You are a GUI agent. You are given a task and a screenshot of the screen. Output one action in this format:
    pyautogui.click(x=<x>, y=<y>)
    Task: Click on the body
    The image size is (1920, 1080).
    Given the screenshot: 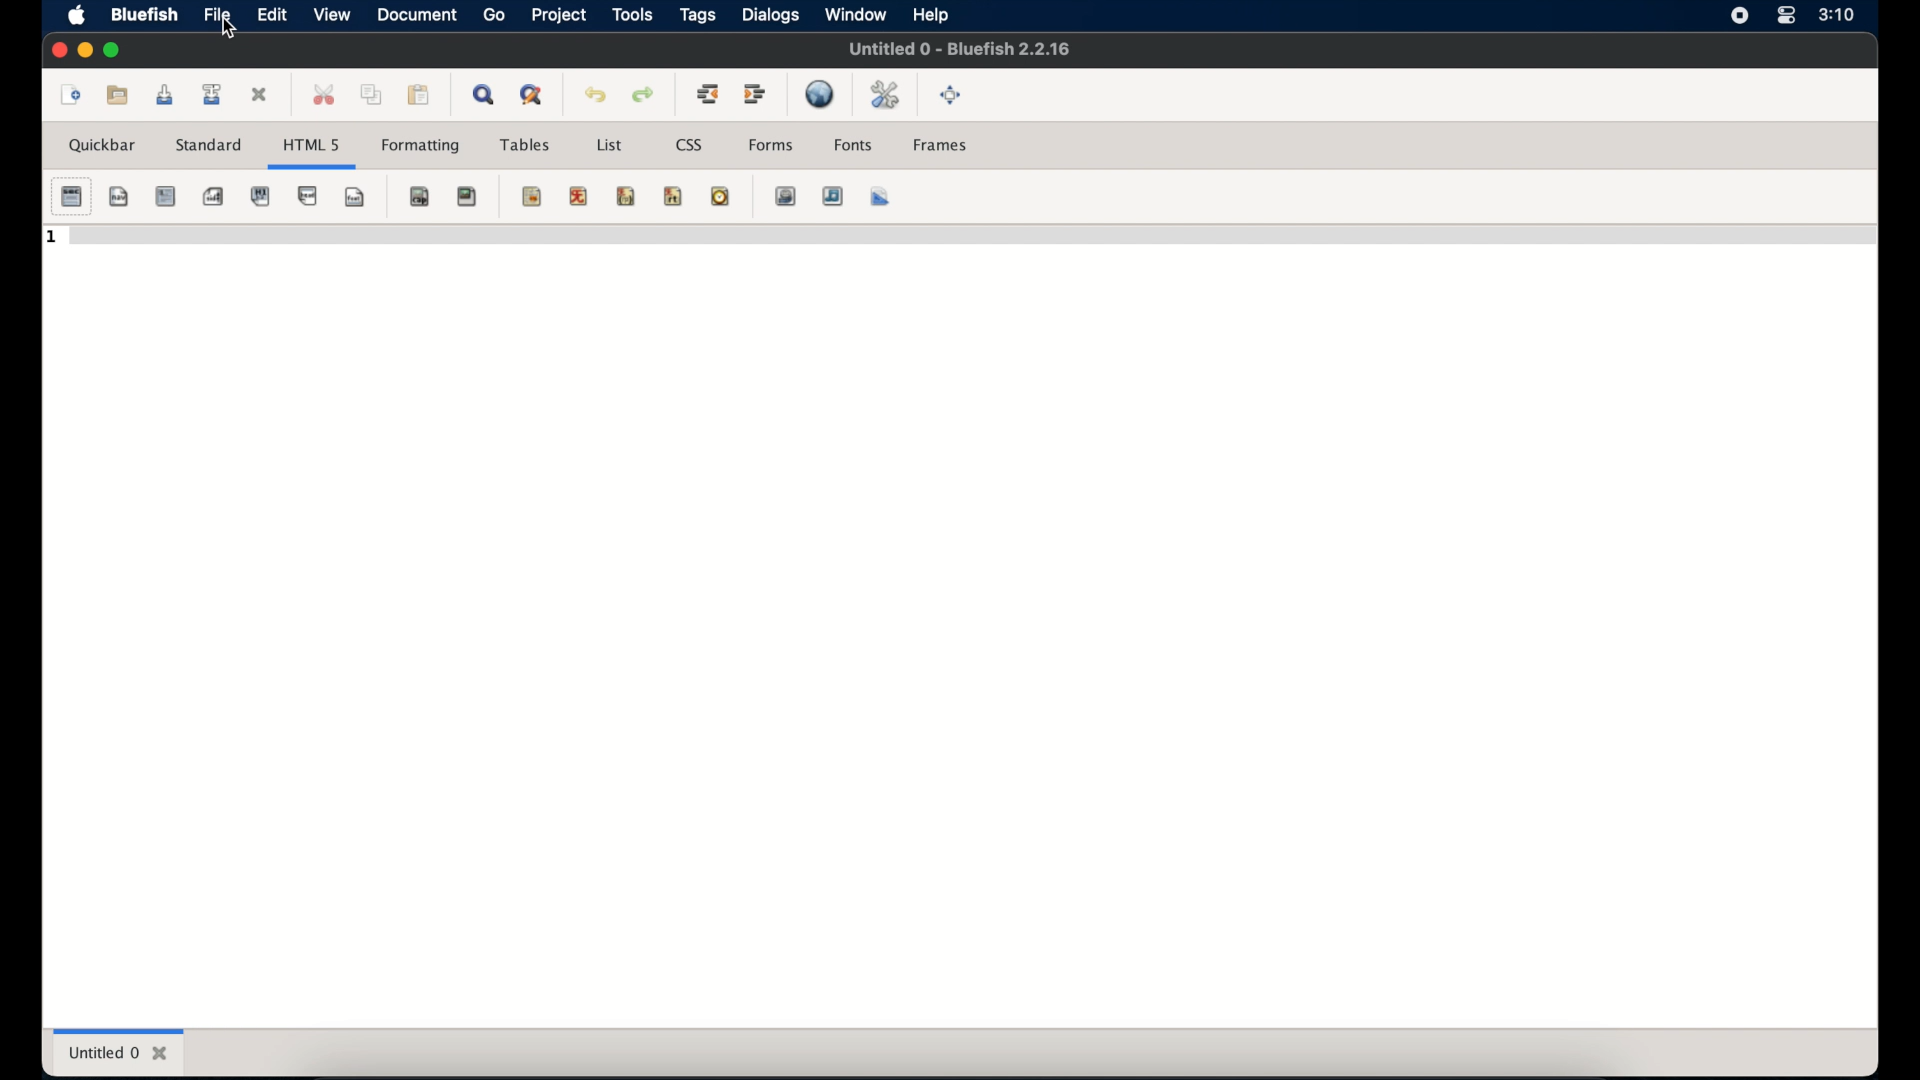 What is the action you would take?
    pyautogui.click(x=119, y=196)
    